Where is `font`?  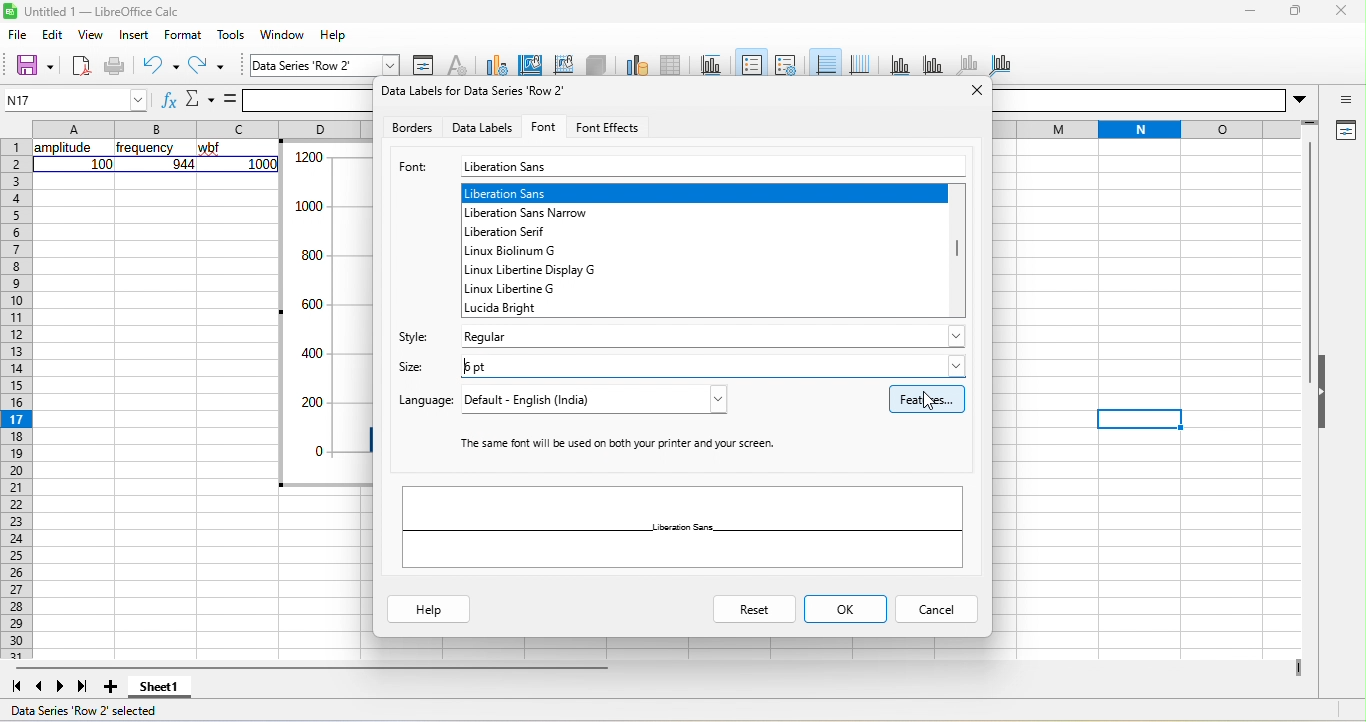
font is located at coordinates (546, 124).